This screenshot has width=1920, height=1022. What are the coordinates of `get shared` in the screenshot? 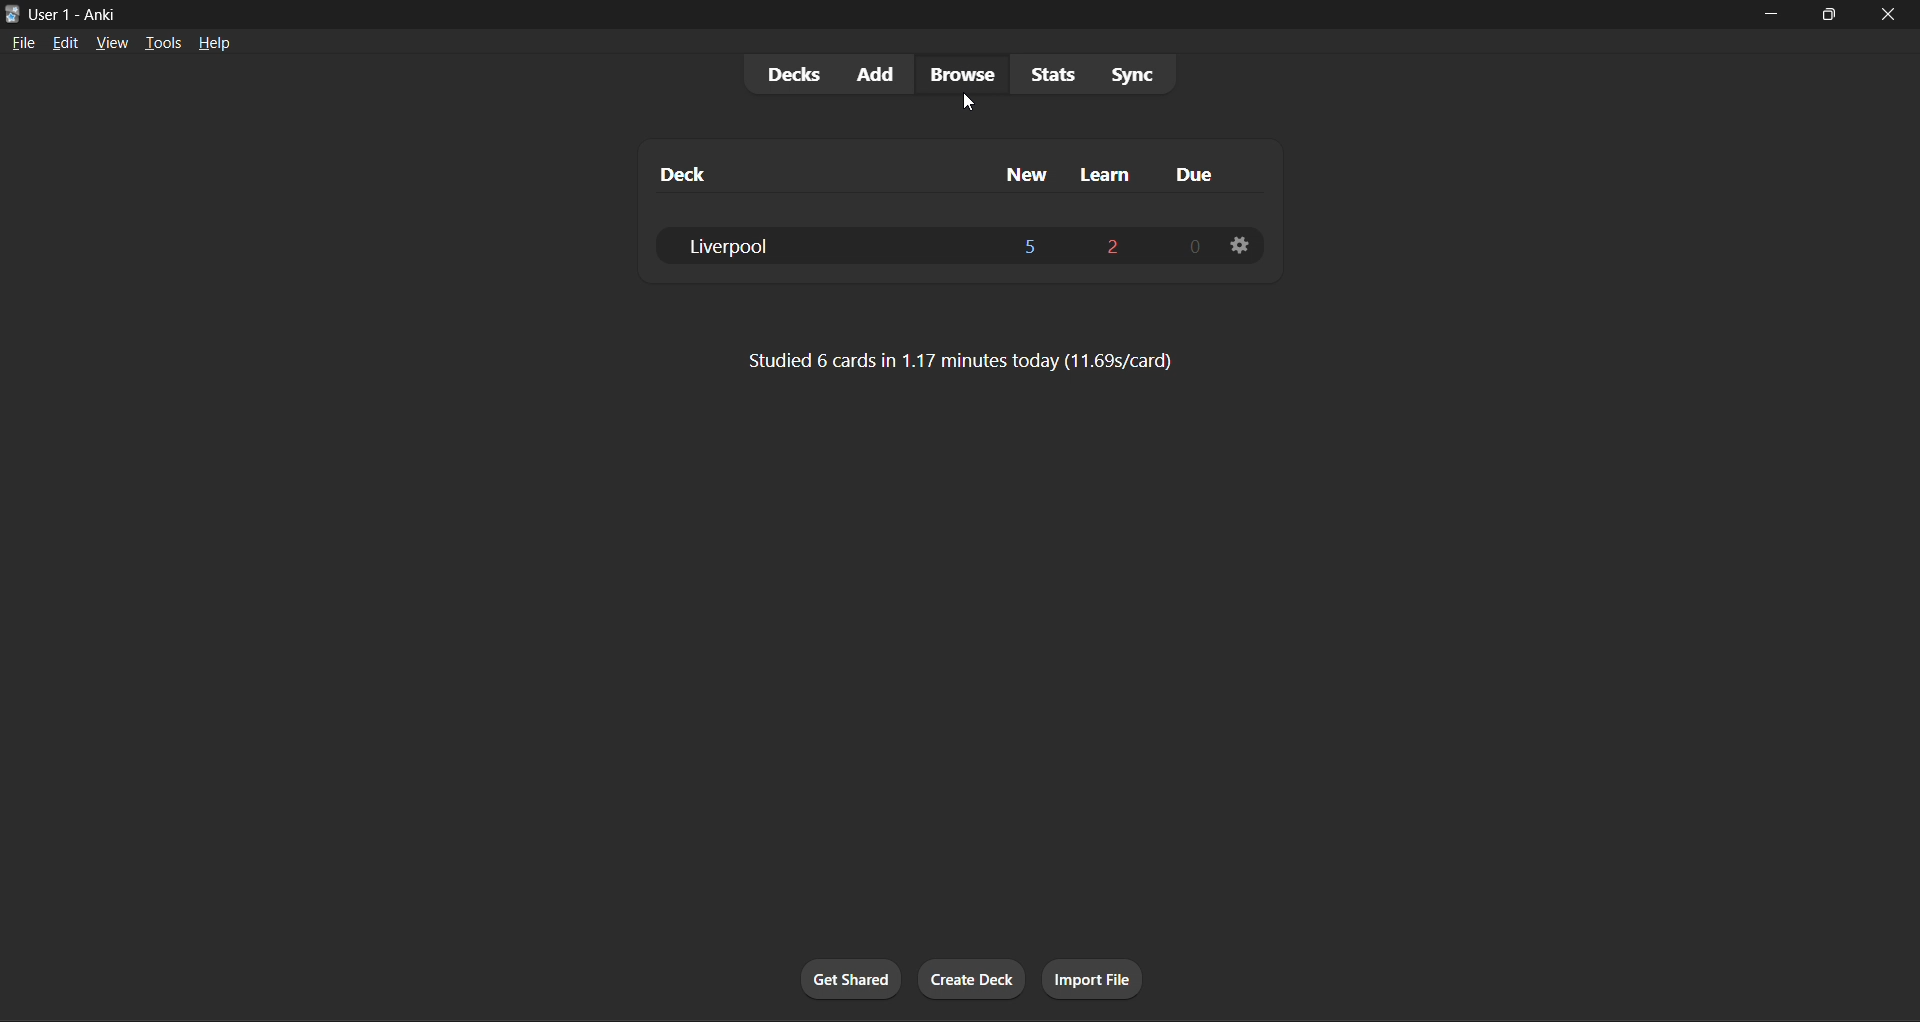 It's located at (854, 978).